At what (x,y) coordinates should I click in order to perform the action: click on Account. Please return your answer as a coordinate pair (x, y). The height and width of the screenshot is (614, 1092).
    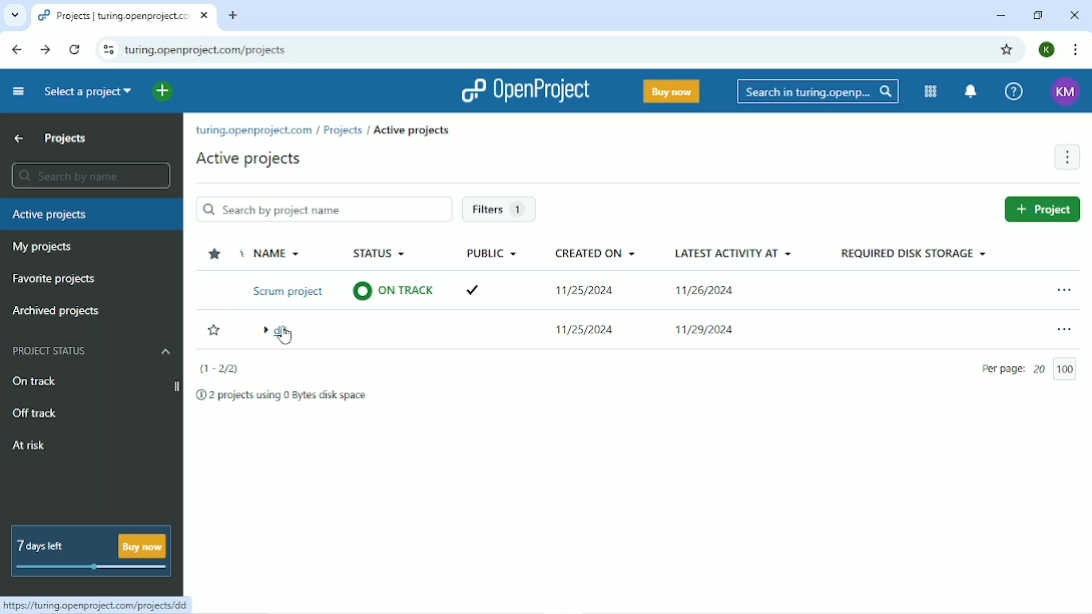
    Looking at the image, I should click on (1065, 91).